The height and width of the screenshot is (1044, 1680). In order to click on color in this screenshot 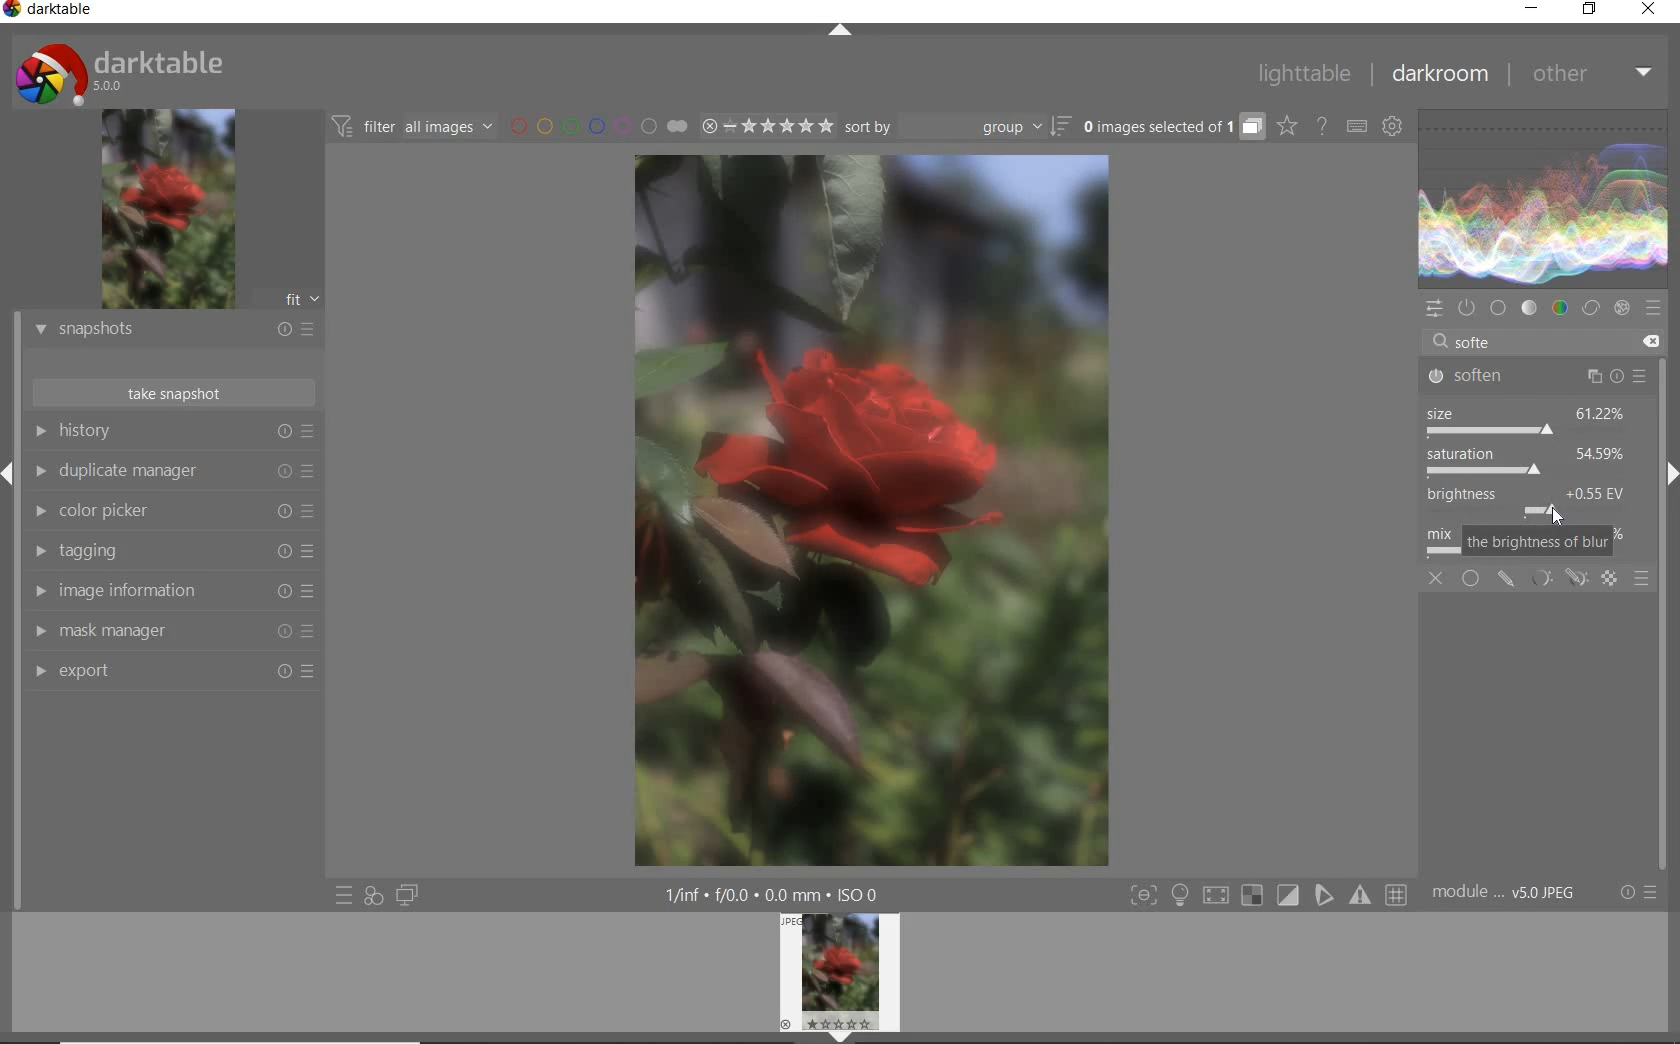, I will do `click(1561, 308)`.